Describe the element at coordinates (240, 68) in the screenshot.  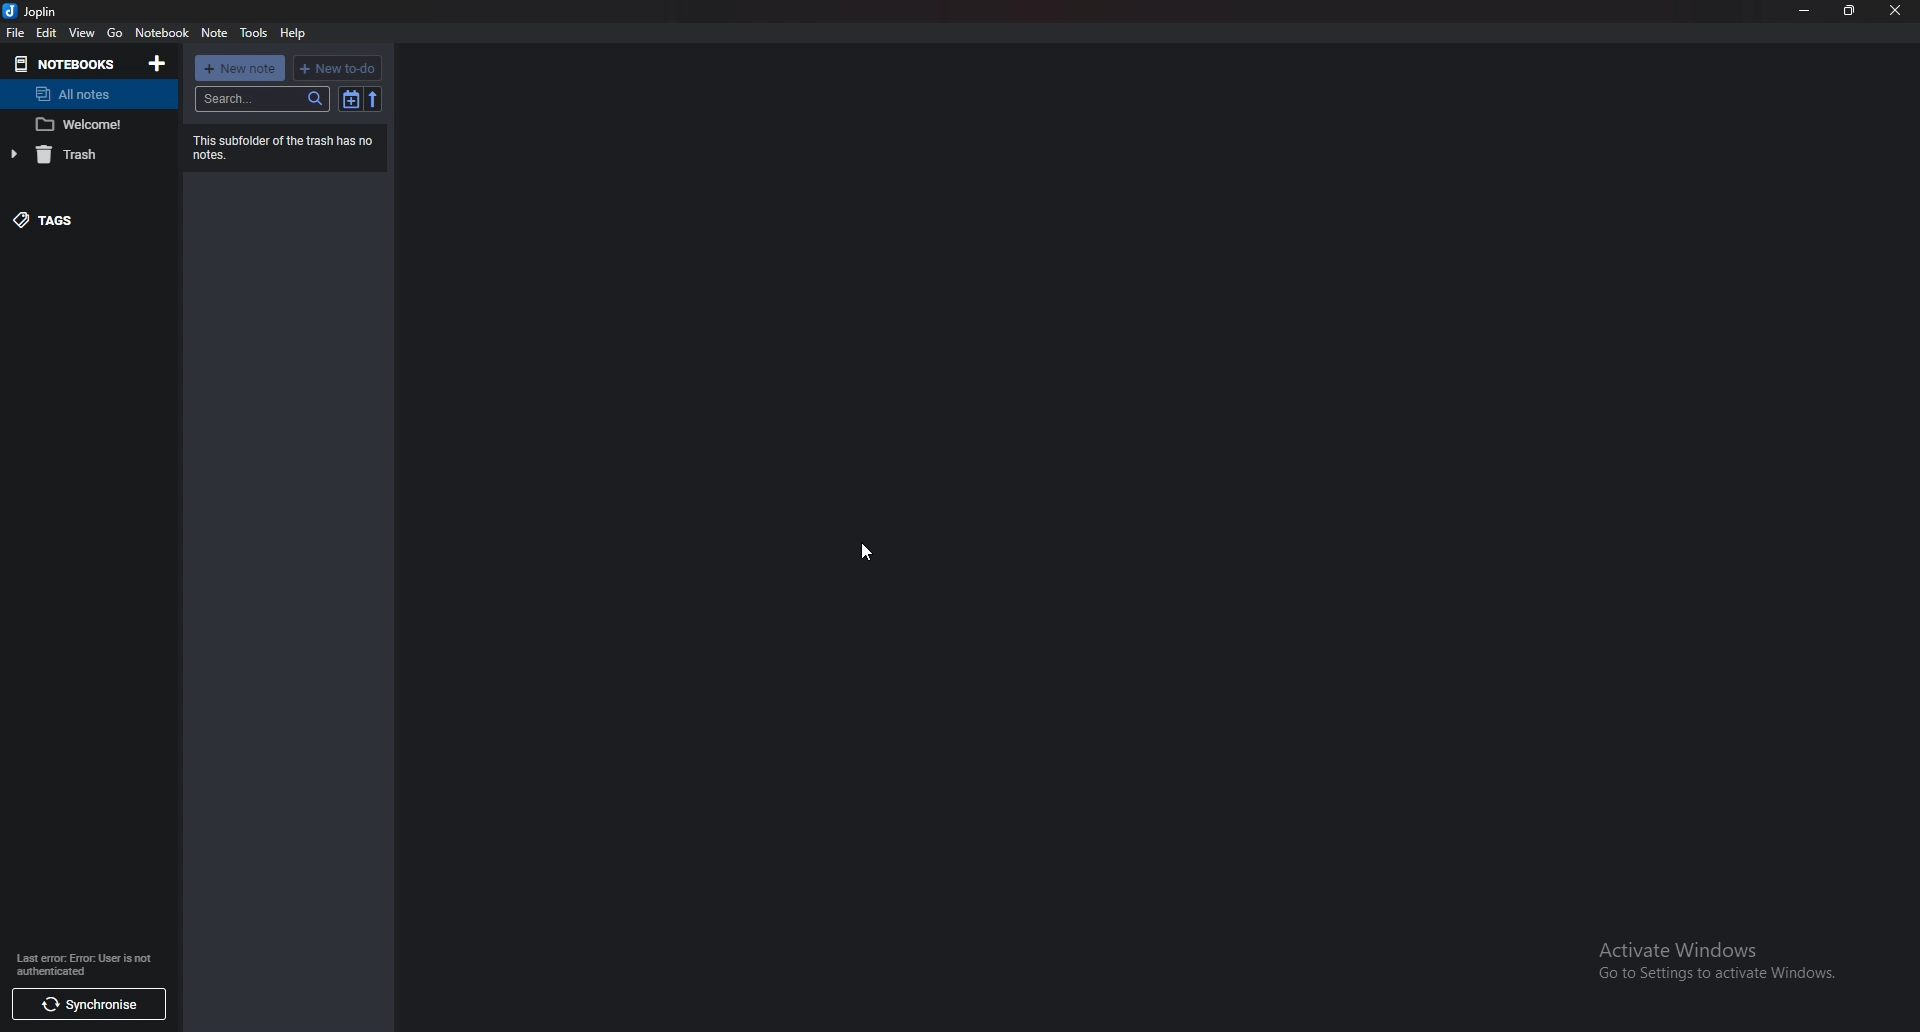
I see `New note` at that location.